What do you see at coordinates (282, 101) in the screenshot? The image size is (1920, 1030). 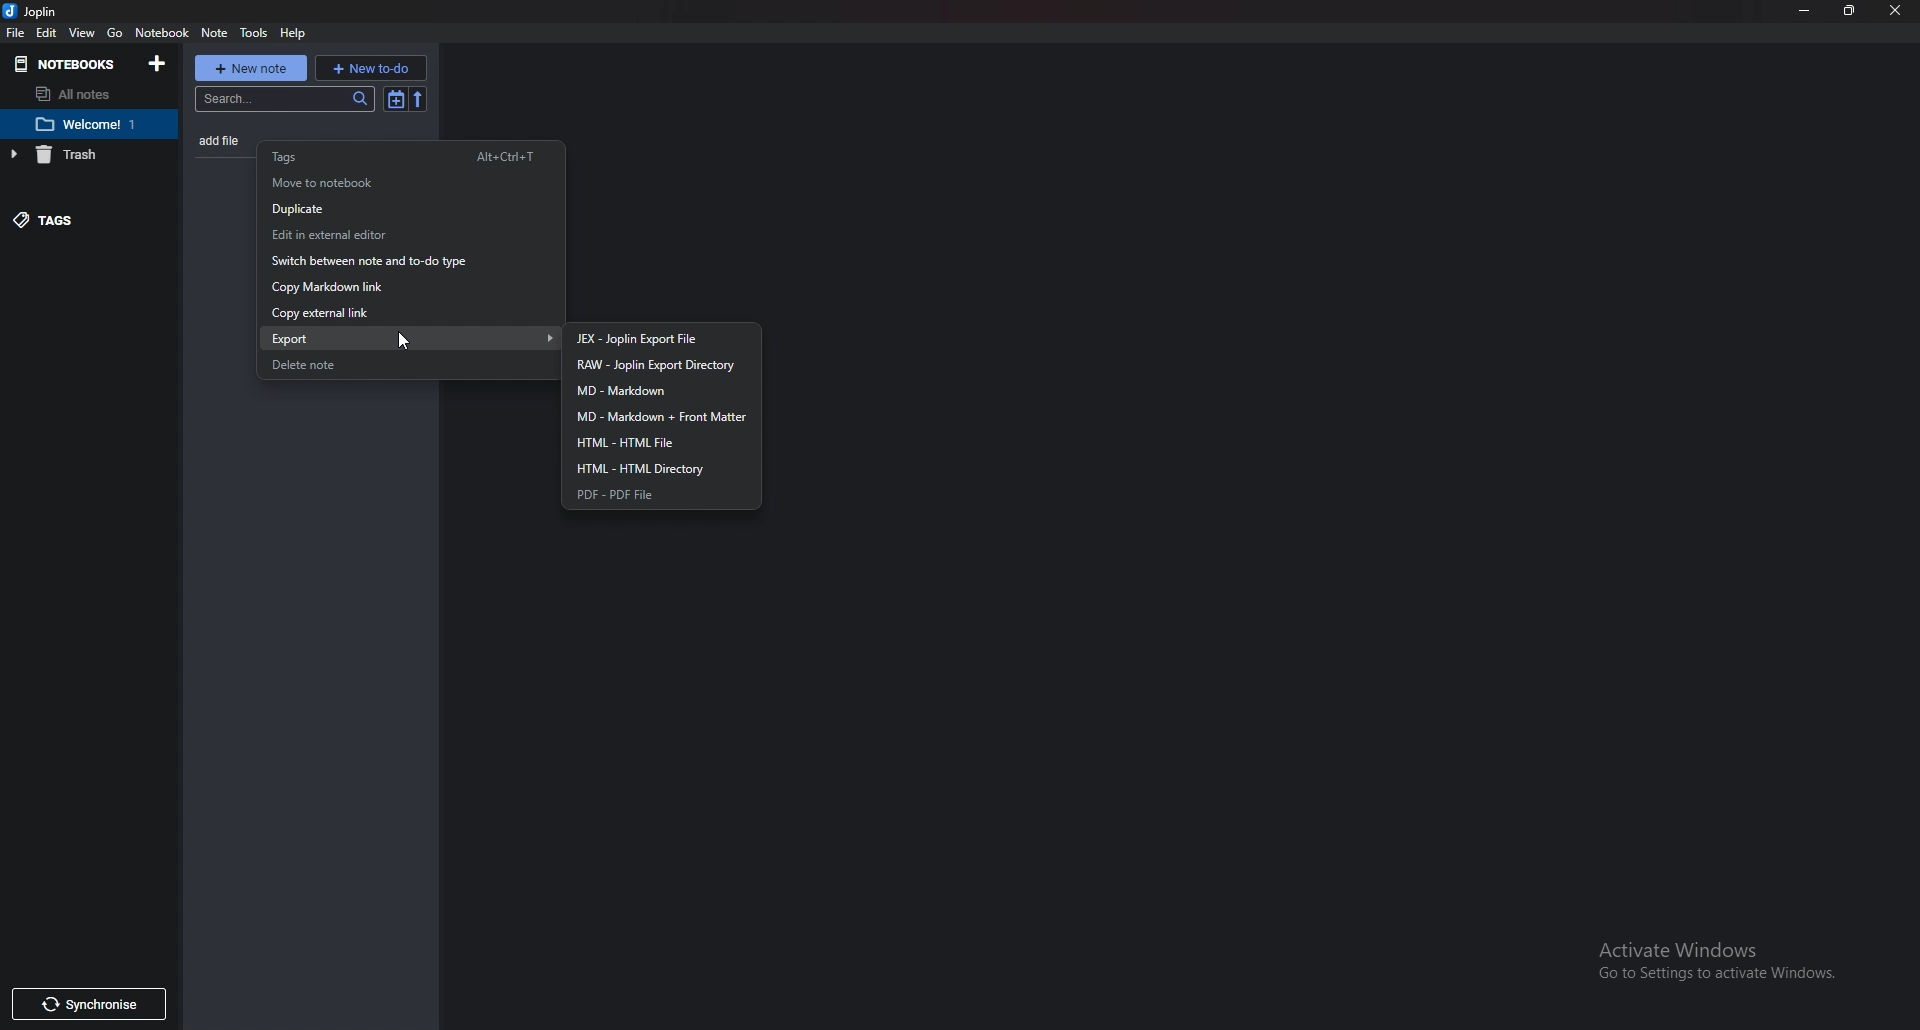 I see `search` at bounding box center [282, 101].